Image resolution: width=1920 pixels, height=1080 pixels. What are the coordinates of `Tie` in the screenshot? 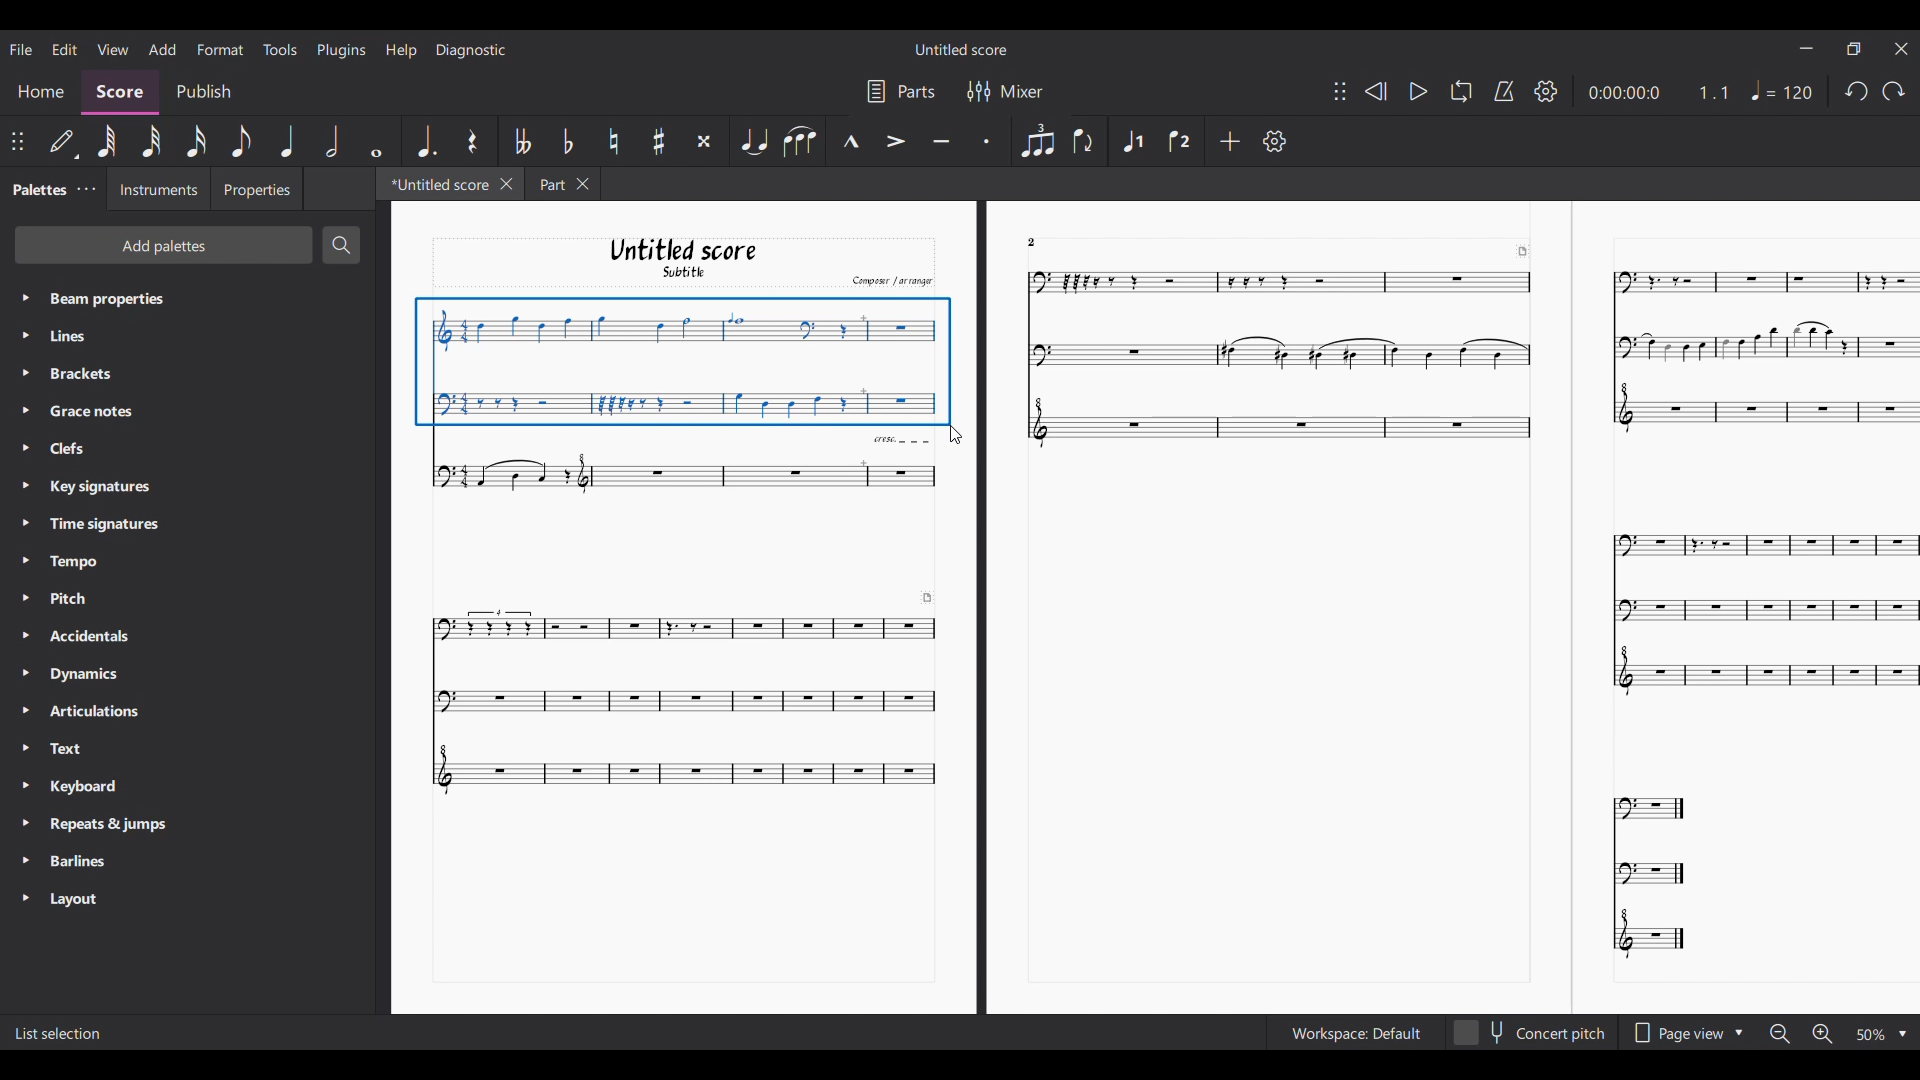 It's located at (753, 141).